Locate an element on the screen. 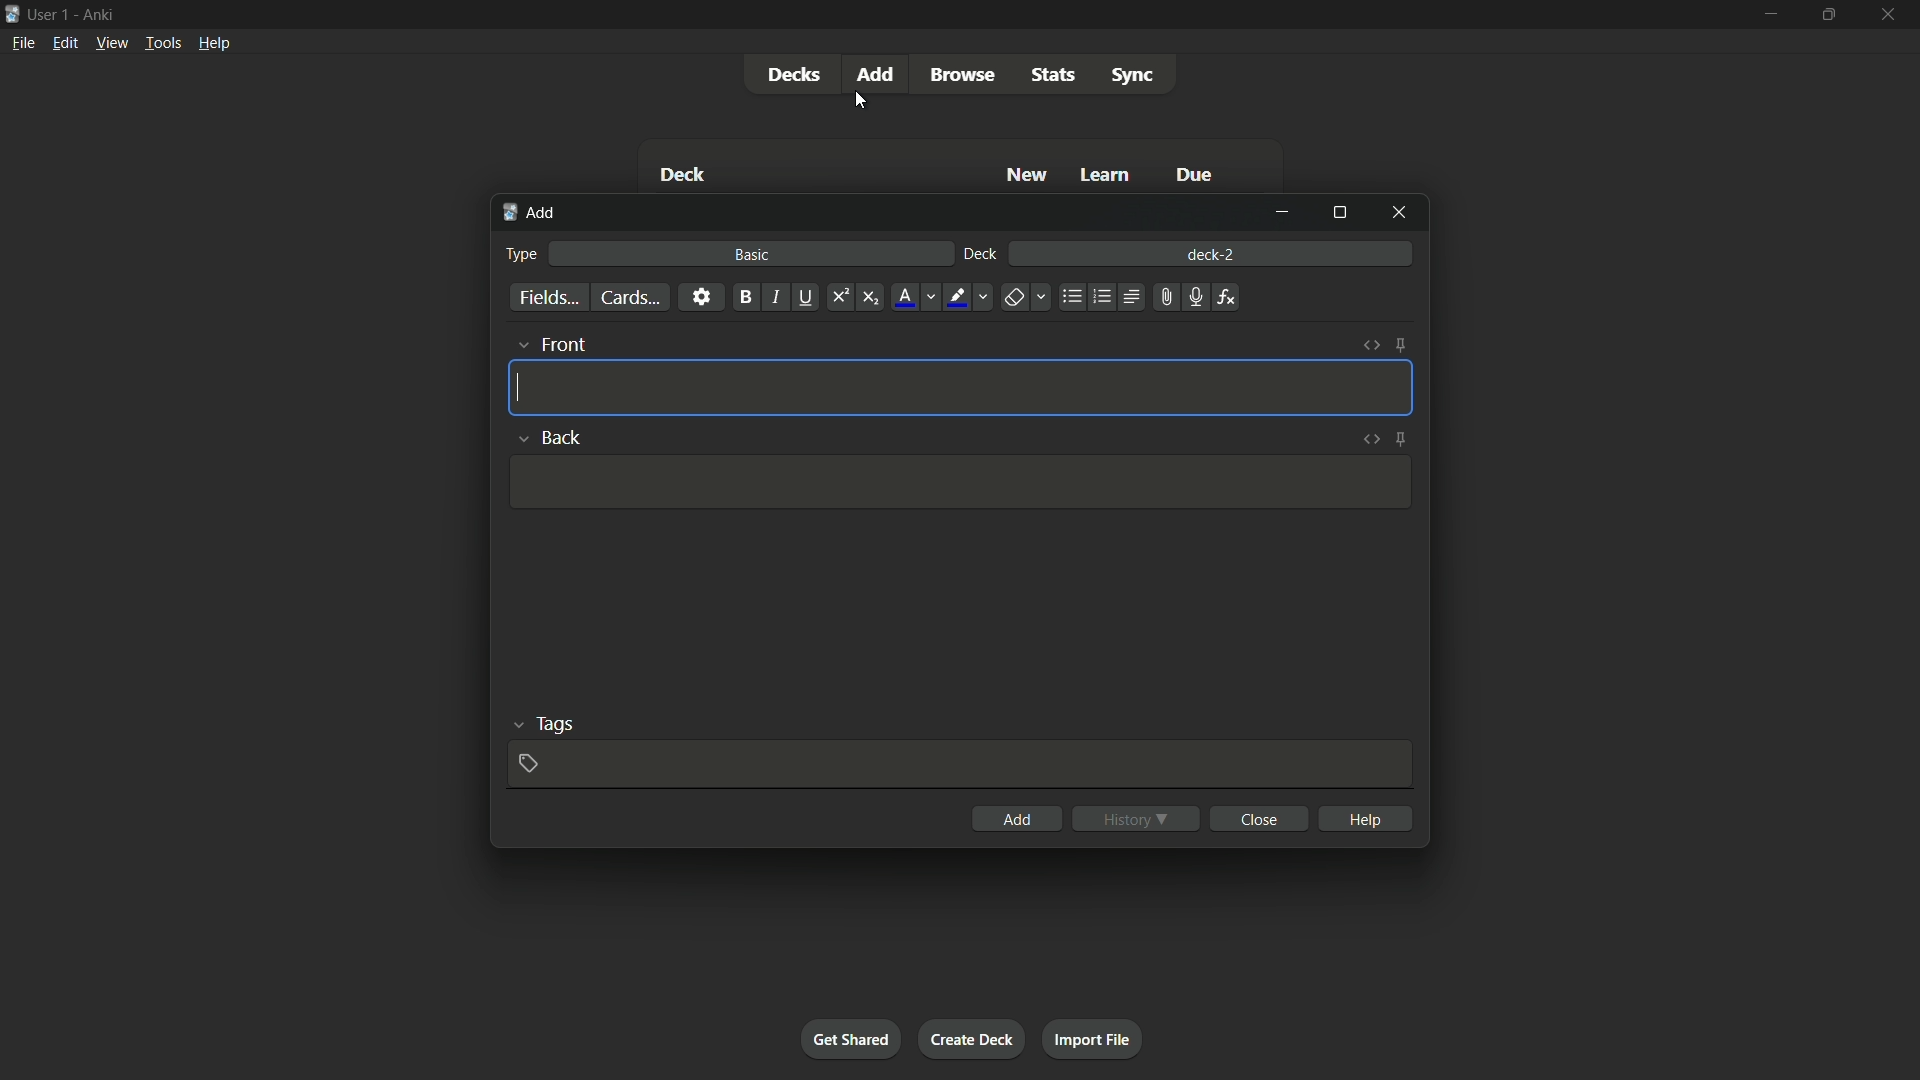  italic is located at coordinates (774, 298).